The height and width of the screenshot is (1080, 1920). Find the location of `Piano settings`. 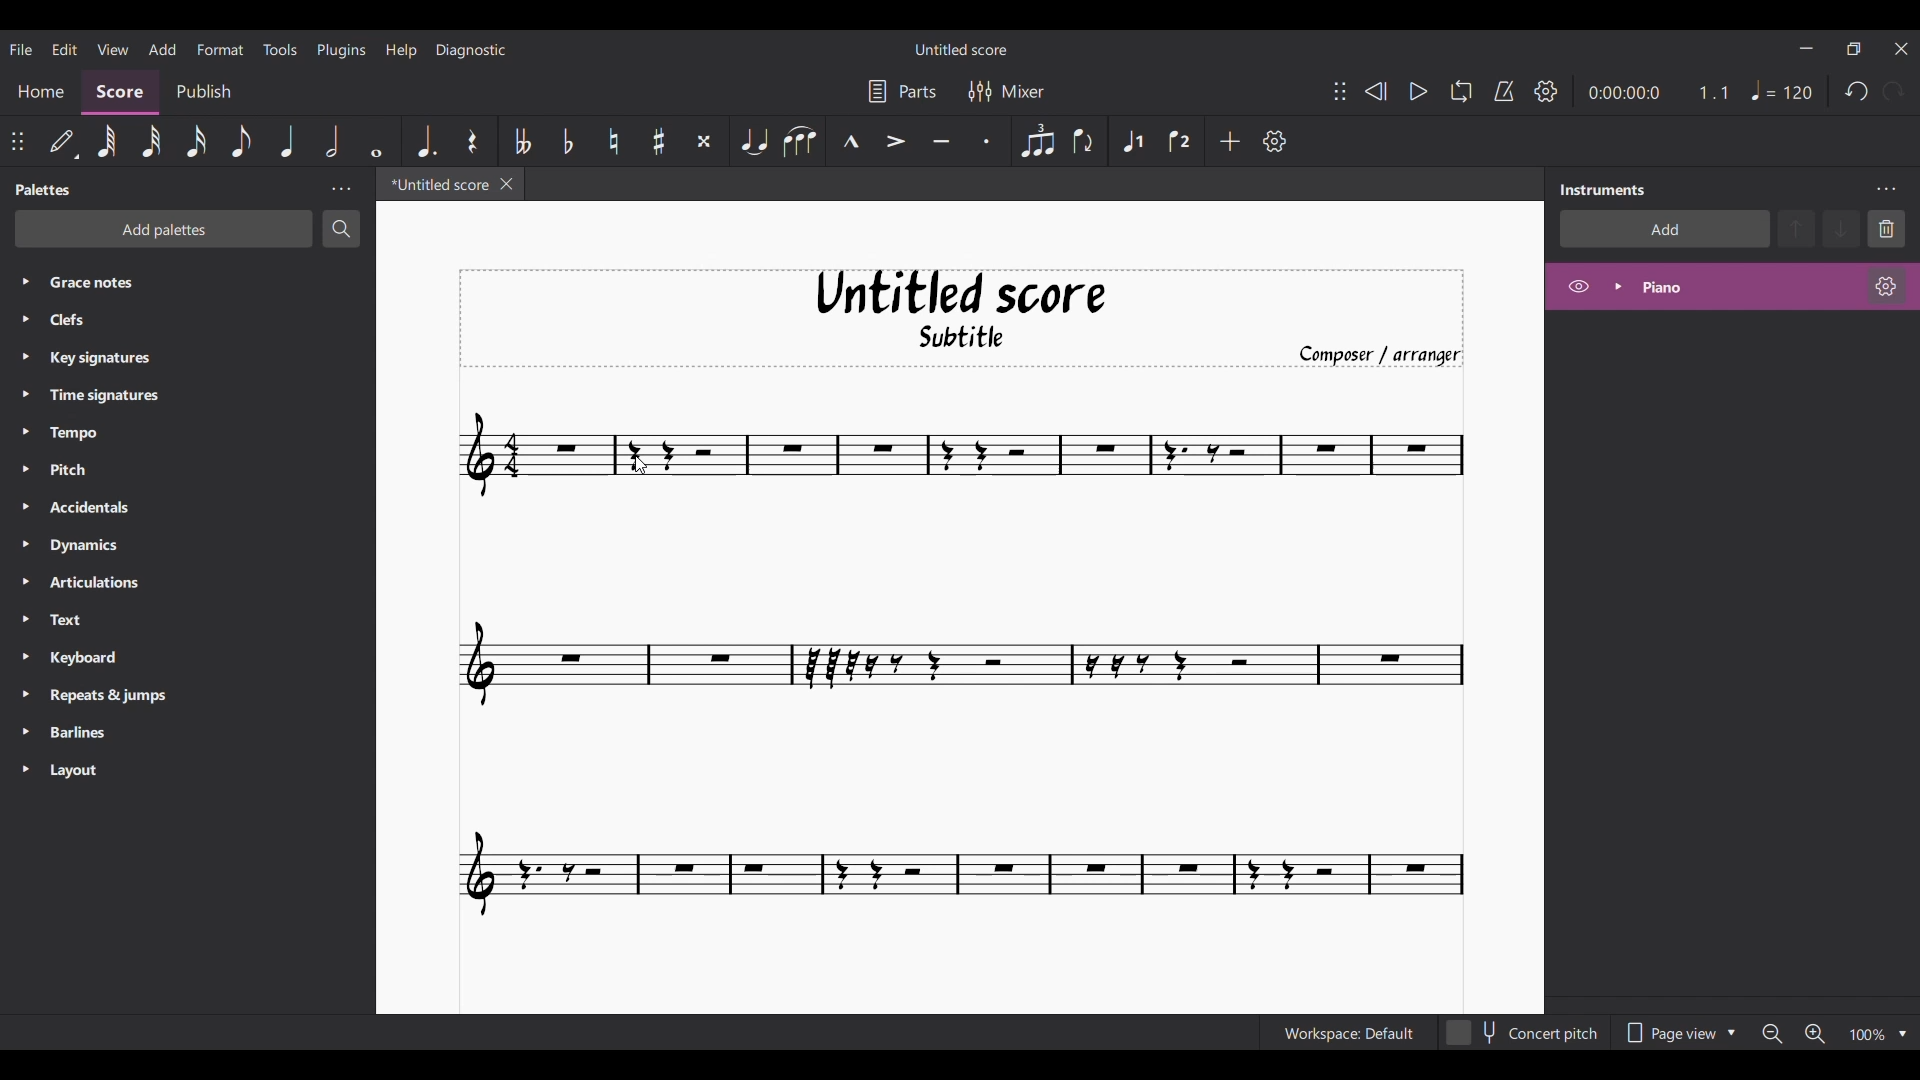

Piano settings is located at coordinates (1886, 286).